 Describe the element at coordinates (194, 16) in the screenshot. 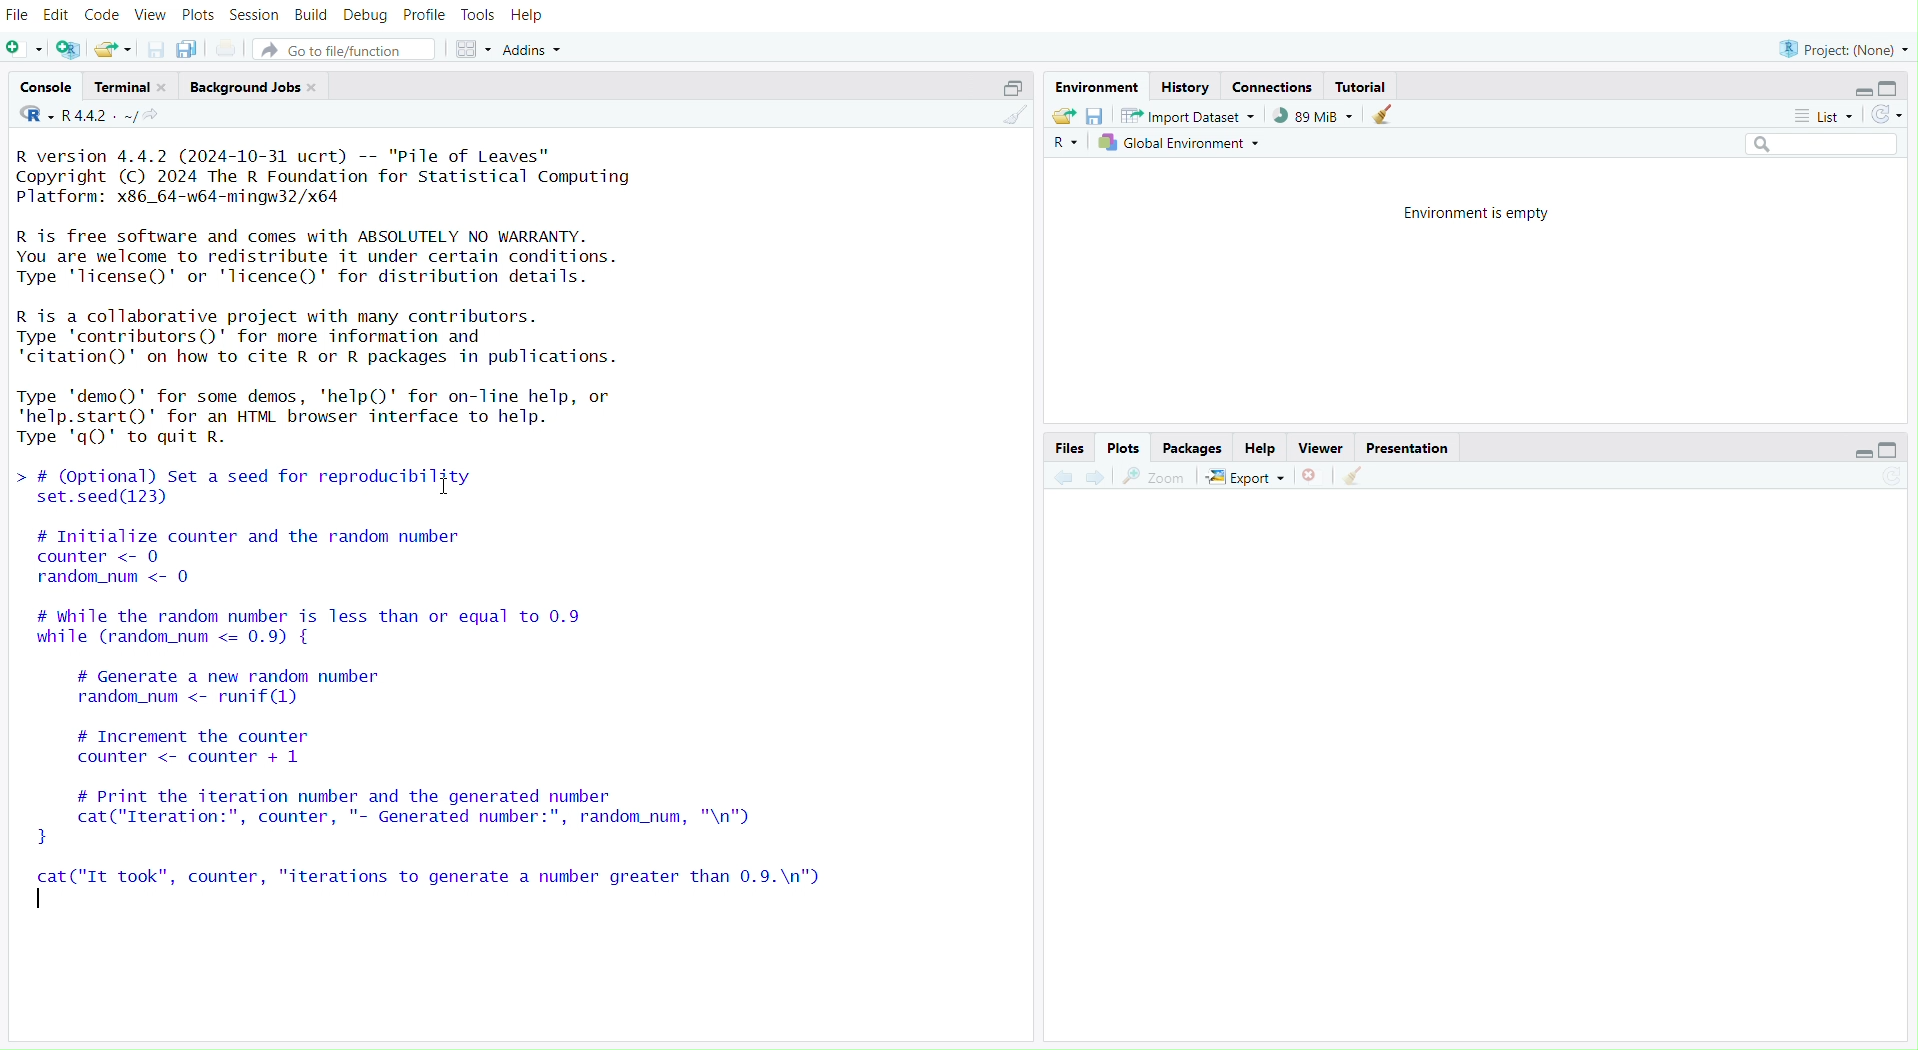

I see `Plots` at that location.